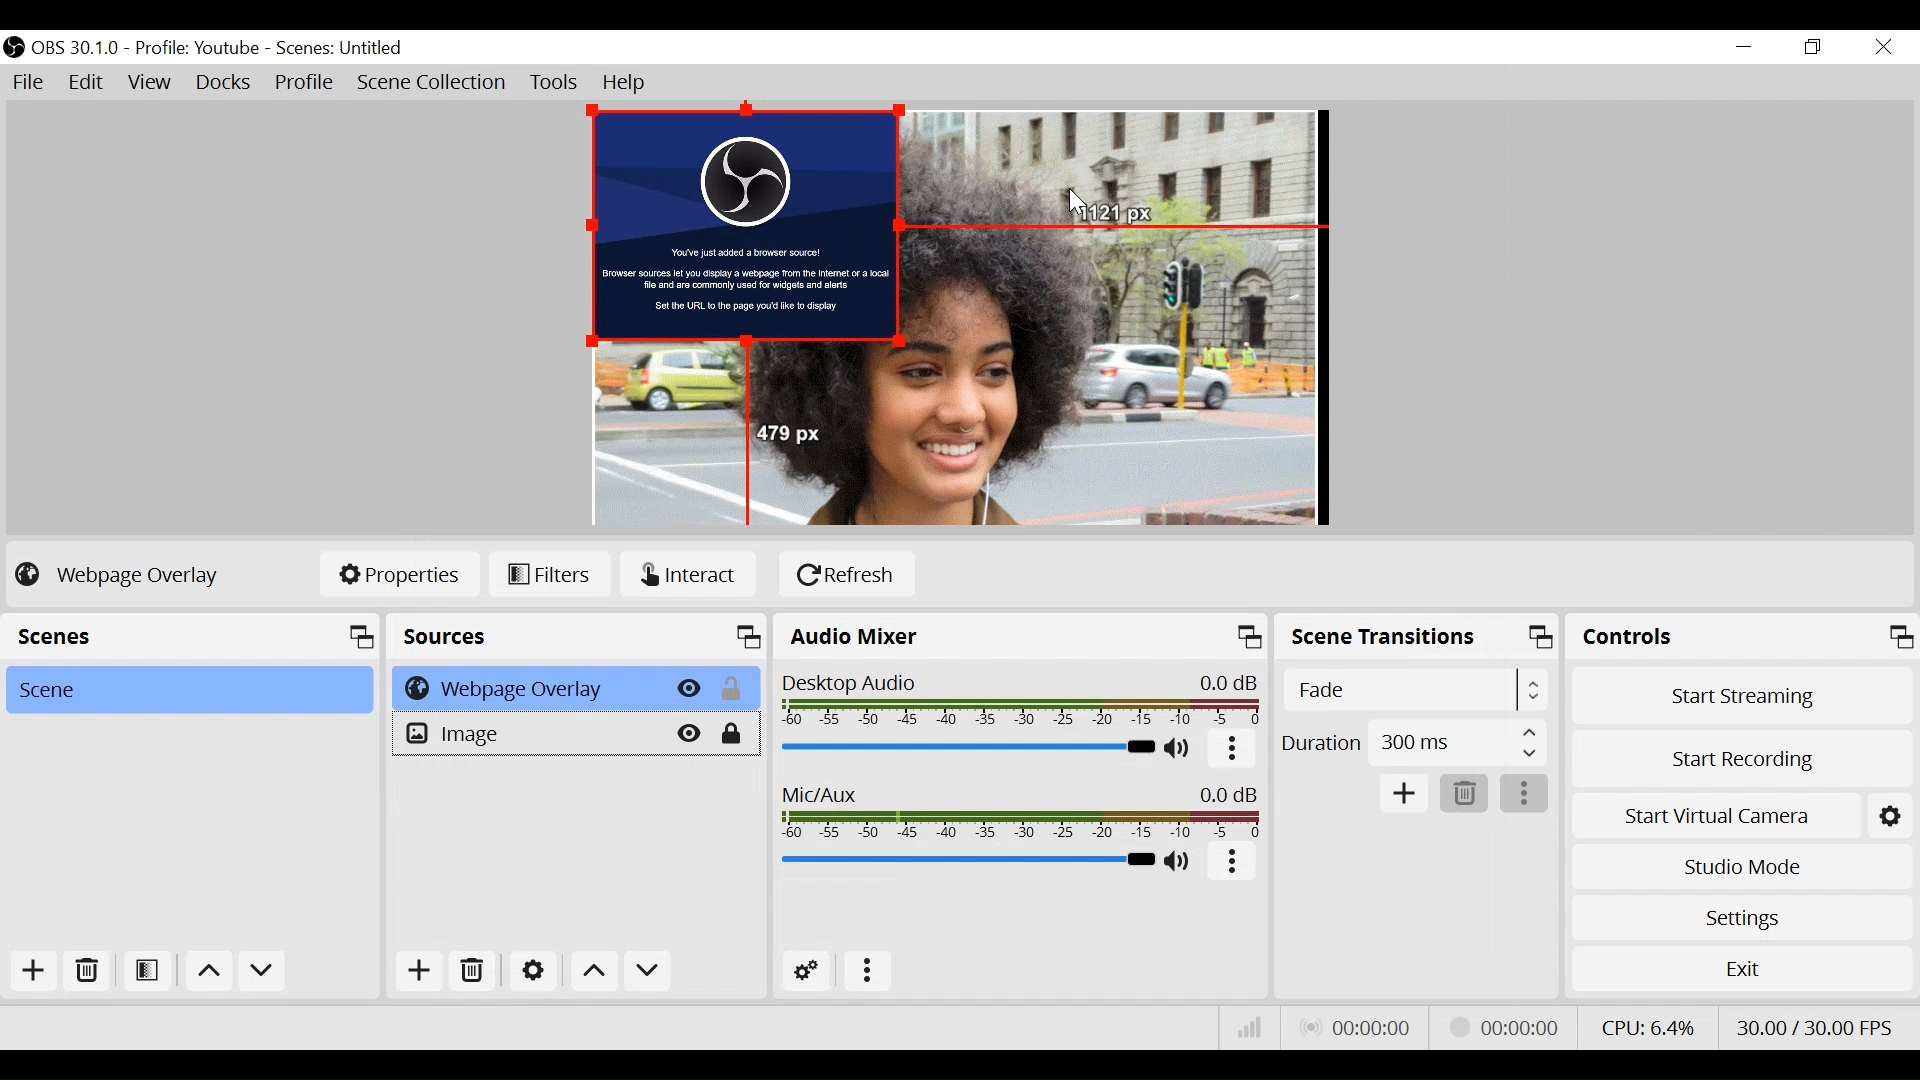  Describe the element at coordinates (1372, 1027) in the screenshot. I see `Live Status` at that location.